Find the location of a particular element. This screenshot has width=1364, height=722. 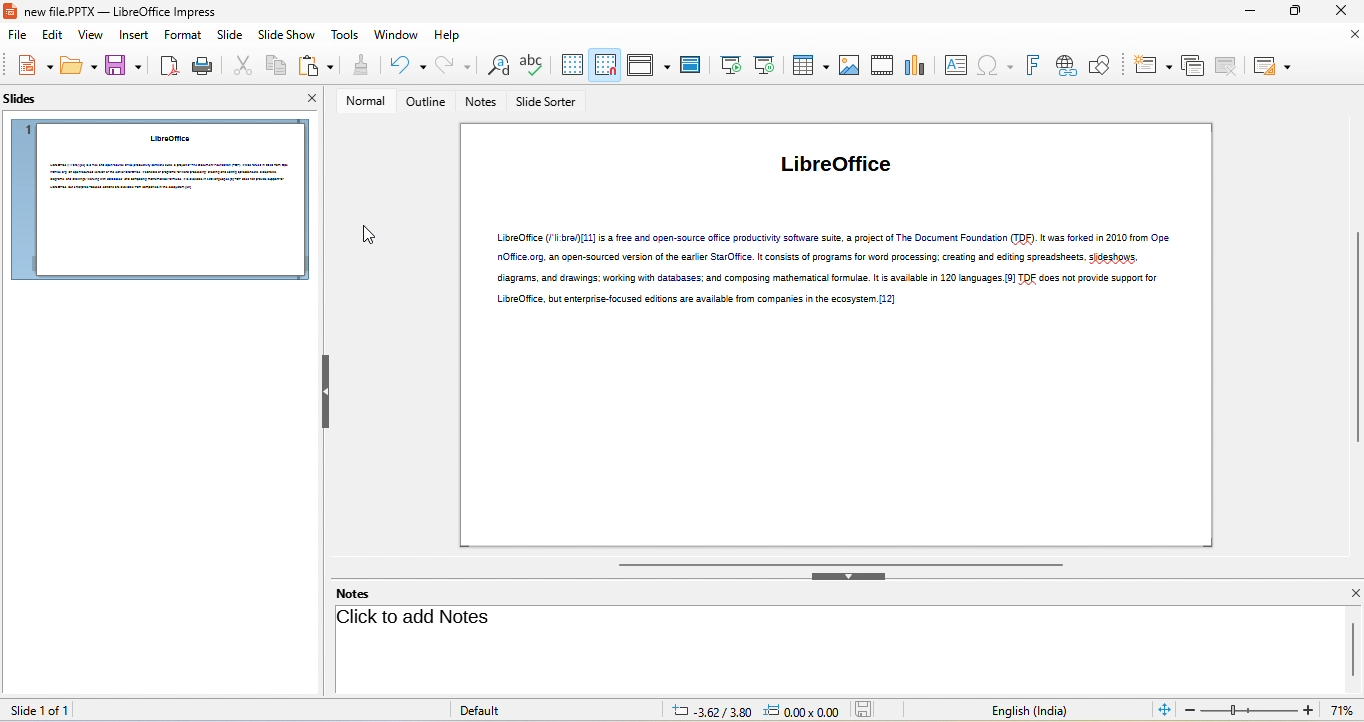

maximize is located at coordinates (1299, 12).